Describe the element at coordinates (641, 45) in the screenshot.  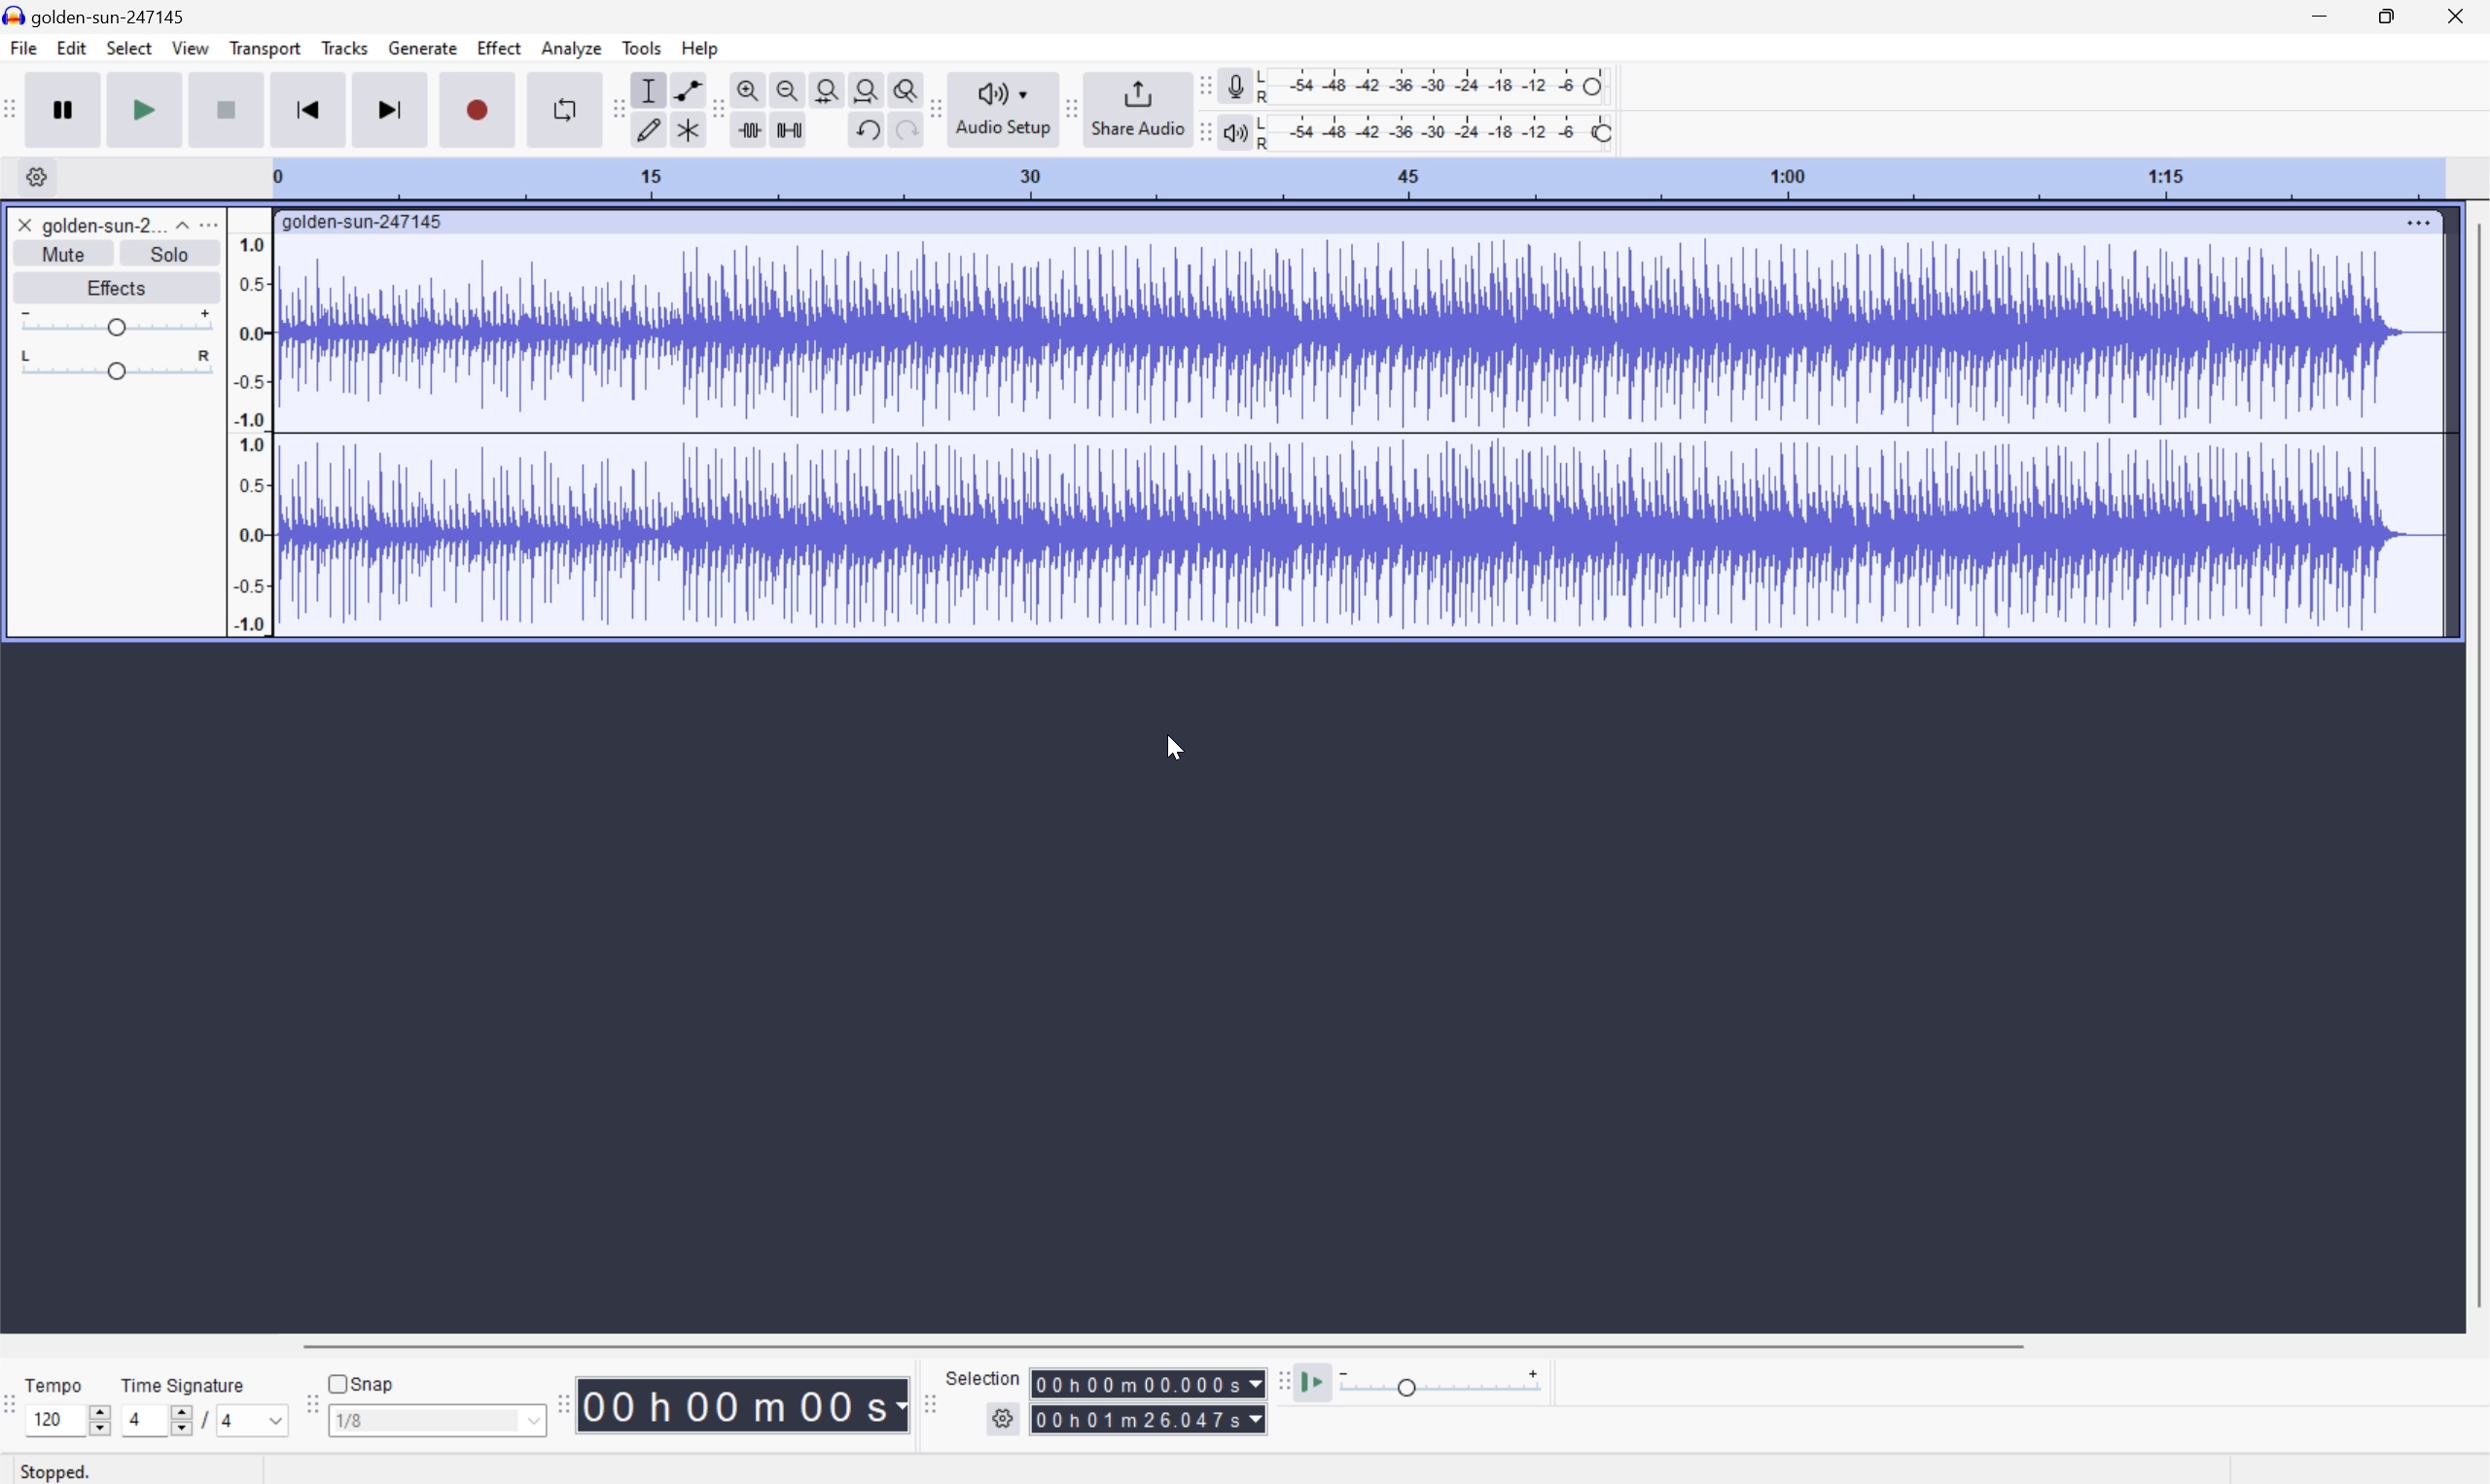
I see `Tools` at that location.